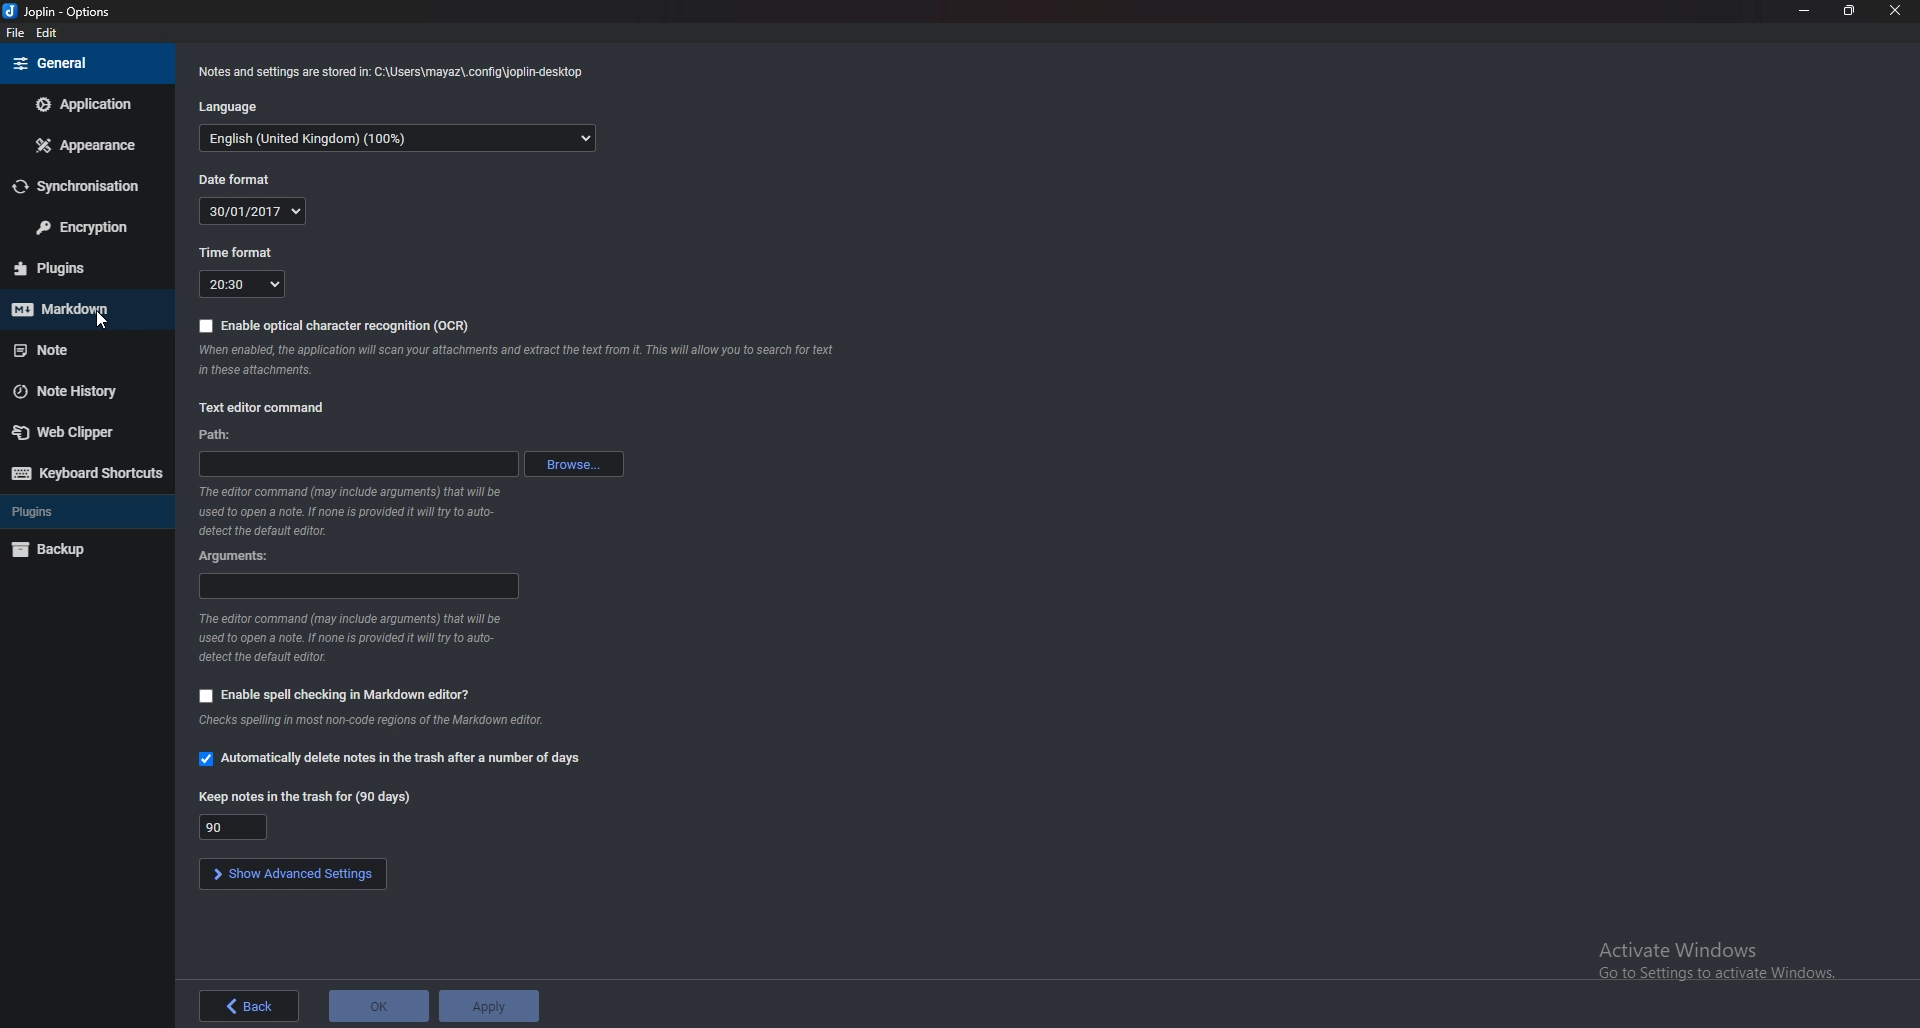 The height and width of the screenshot is (1028, 1920). Describe the element at coordinates (1805, 13) in the screenshot. I see `Minimize` at that location.